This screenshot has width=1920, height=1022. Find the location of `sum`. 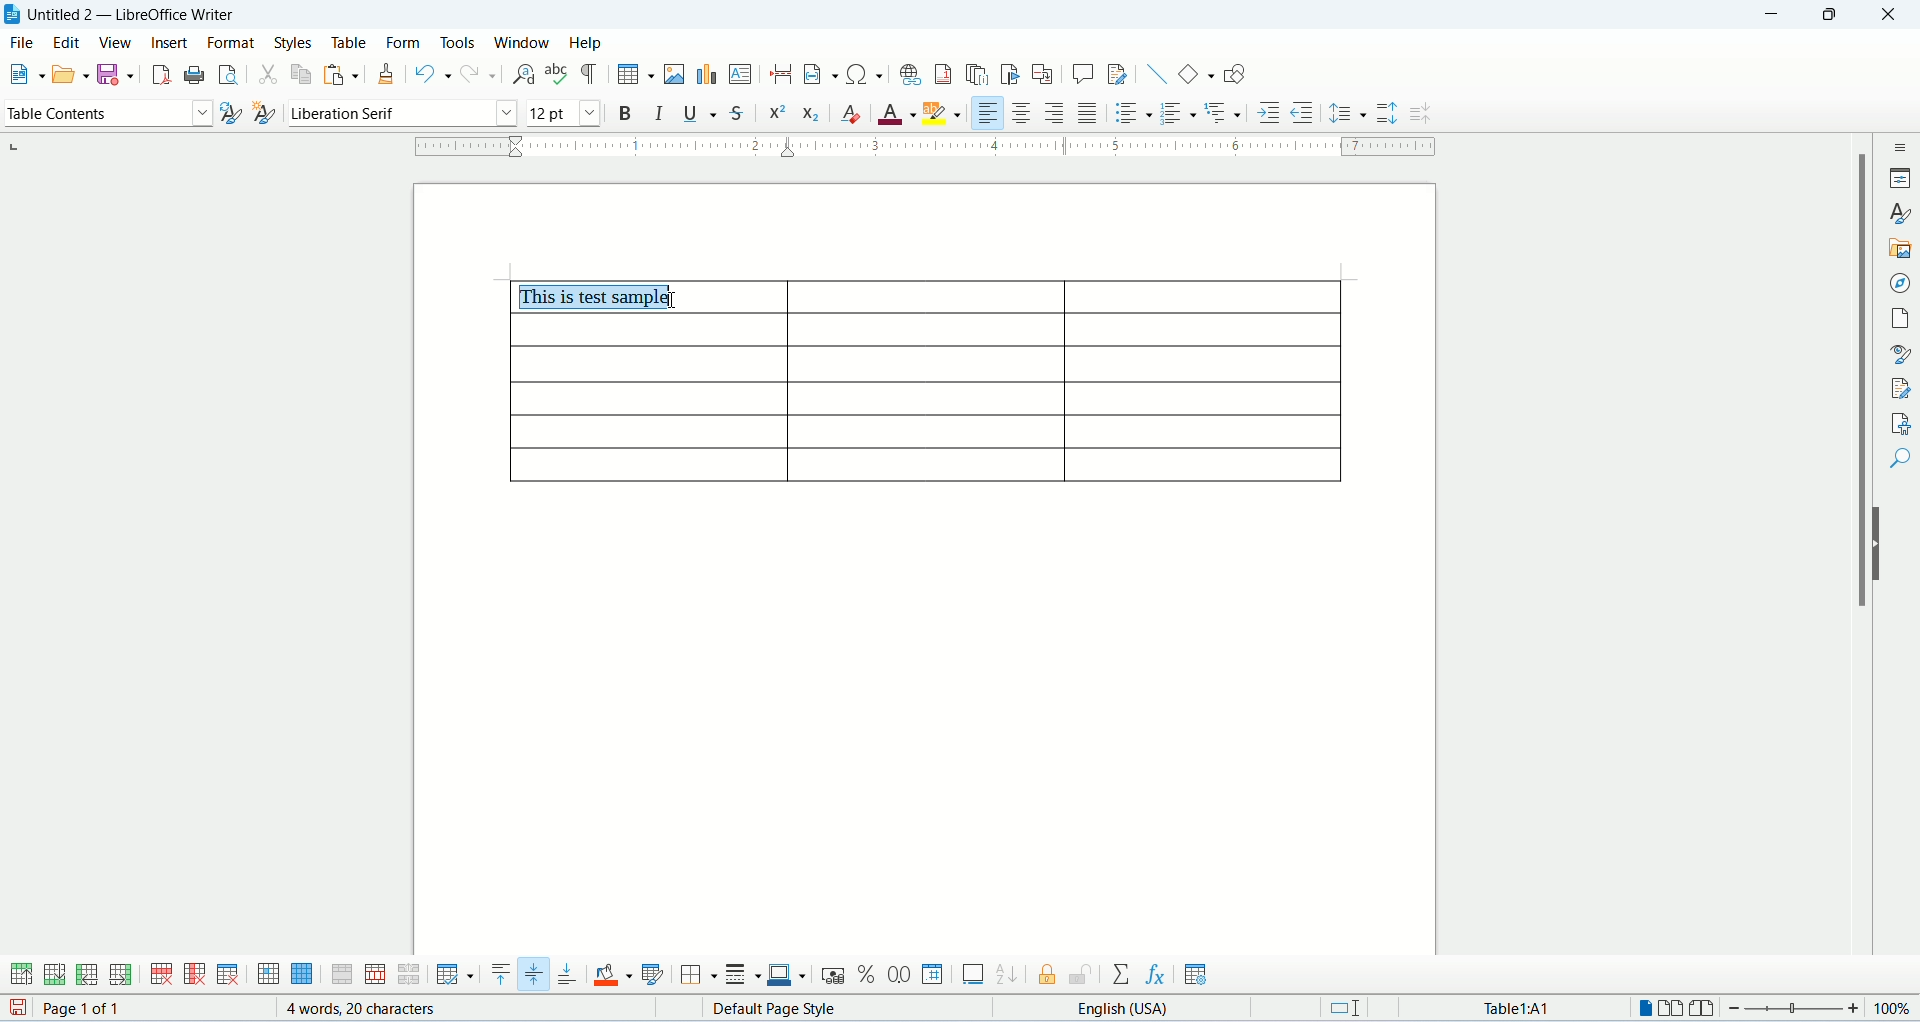

sum is located at coordinates (1123, 974).